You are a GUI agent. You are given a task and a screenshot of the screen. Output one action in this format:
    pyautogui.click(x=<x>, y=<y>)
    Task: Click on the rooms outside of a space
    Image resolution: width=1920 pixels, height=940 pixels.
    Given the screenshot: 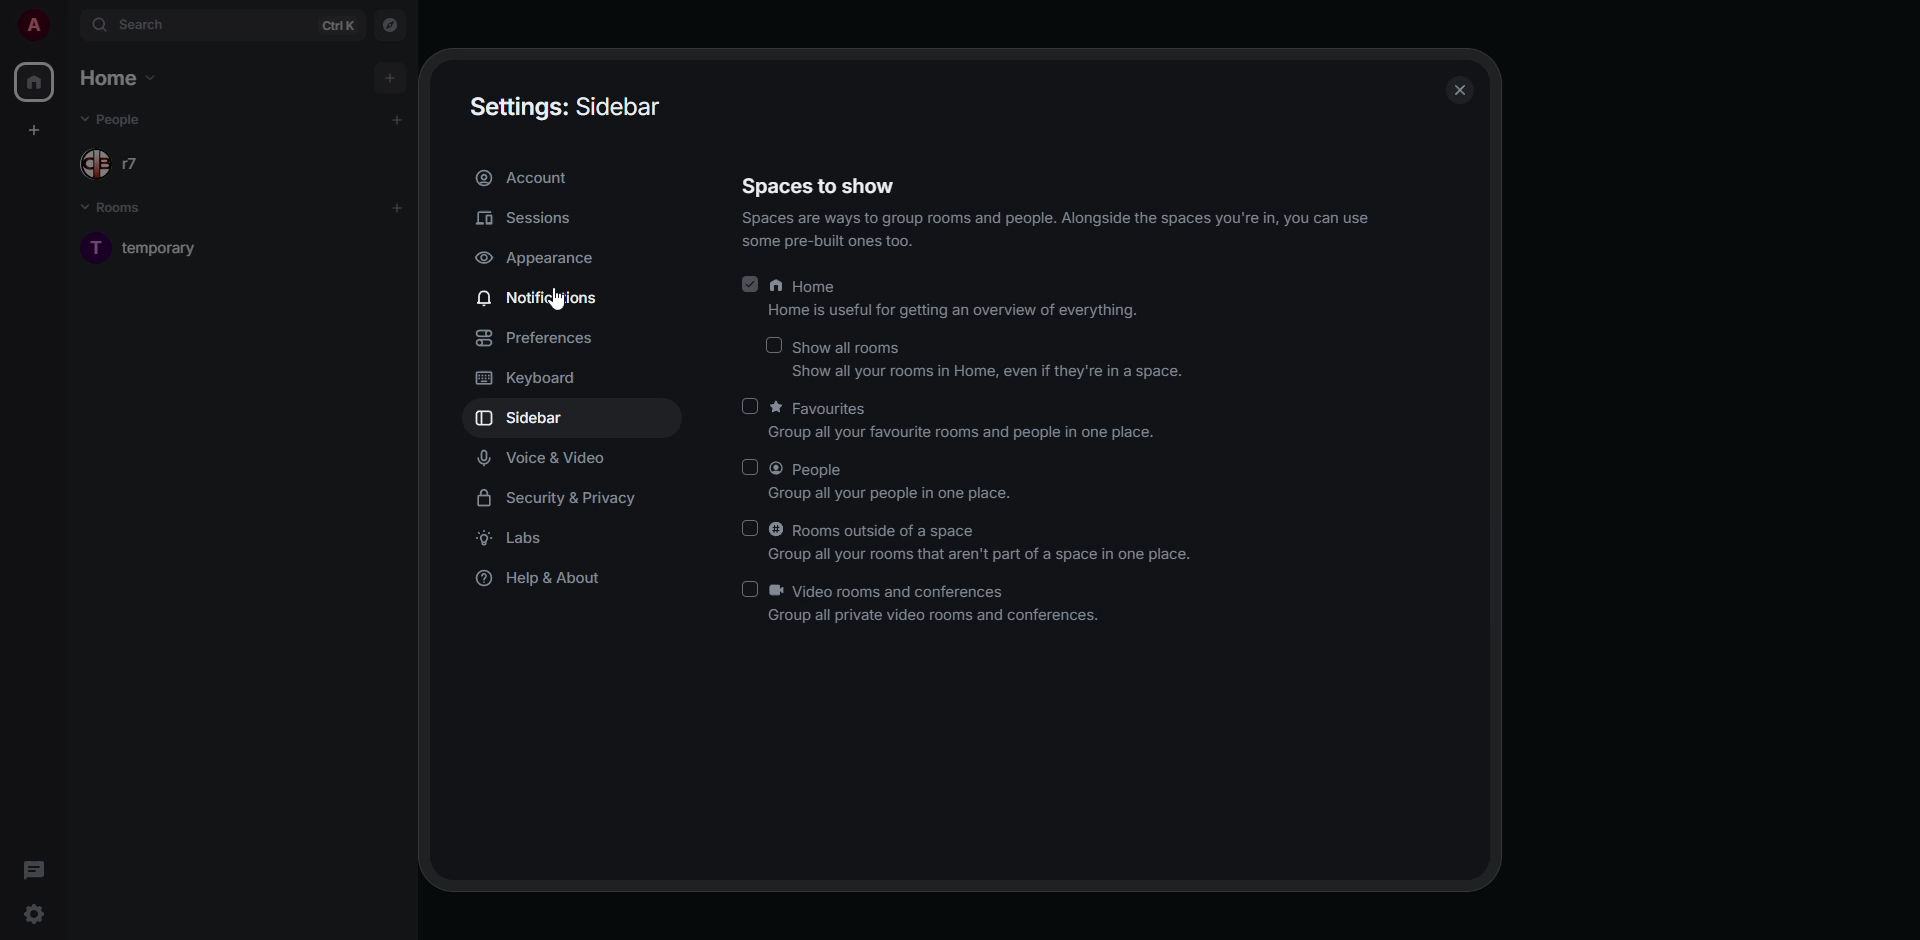 What is the action you would take?
    pyautogui.click(x=980, y=543)
    